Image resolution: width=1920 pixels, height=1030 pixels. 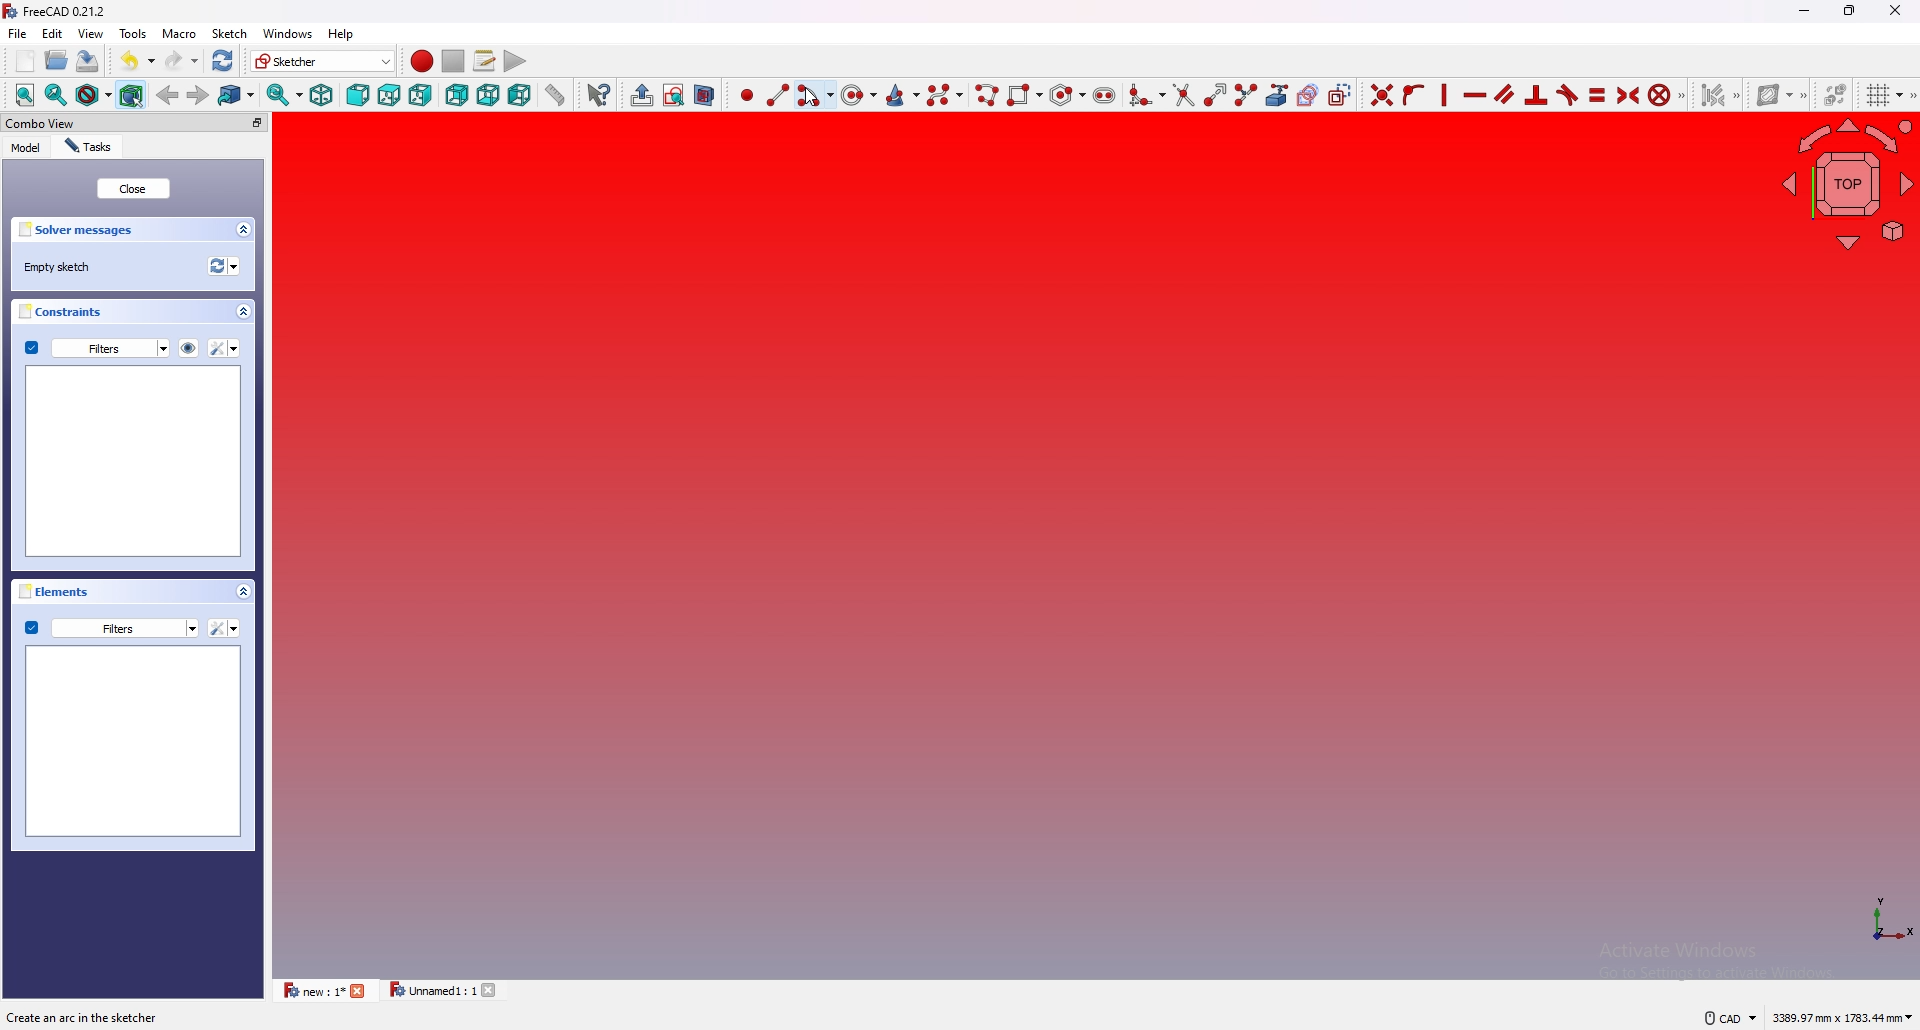 I want to click on settings, so click(x=226, y=348).